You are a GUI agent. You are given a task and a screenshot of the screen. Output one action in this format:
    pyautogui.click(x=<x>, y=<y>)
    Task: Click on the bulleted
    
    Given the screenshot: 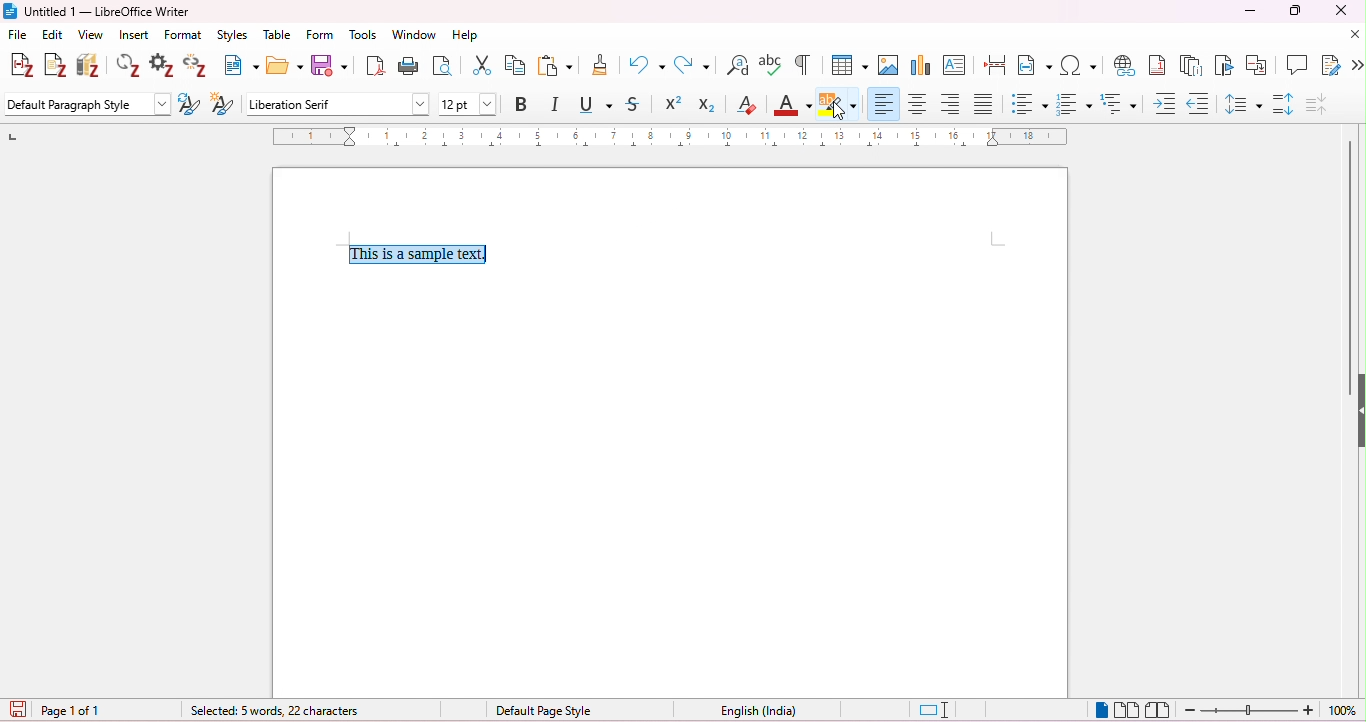 What is the action you would take?
    pyautogui.click(x=1028, y=104)
    